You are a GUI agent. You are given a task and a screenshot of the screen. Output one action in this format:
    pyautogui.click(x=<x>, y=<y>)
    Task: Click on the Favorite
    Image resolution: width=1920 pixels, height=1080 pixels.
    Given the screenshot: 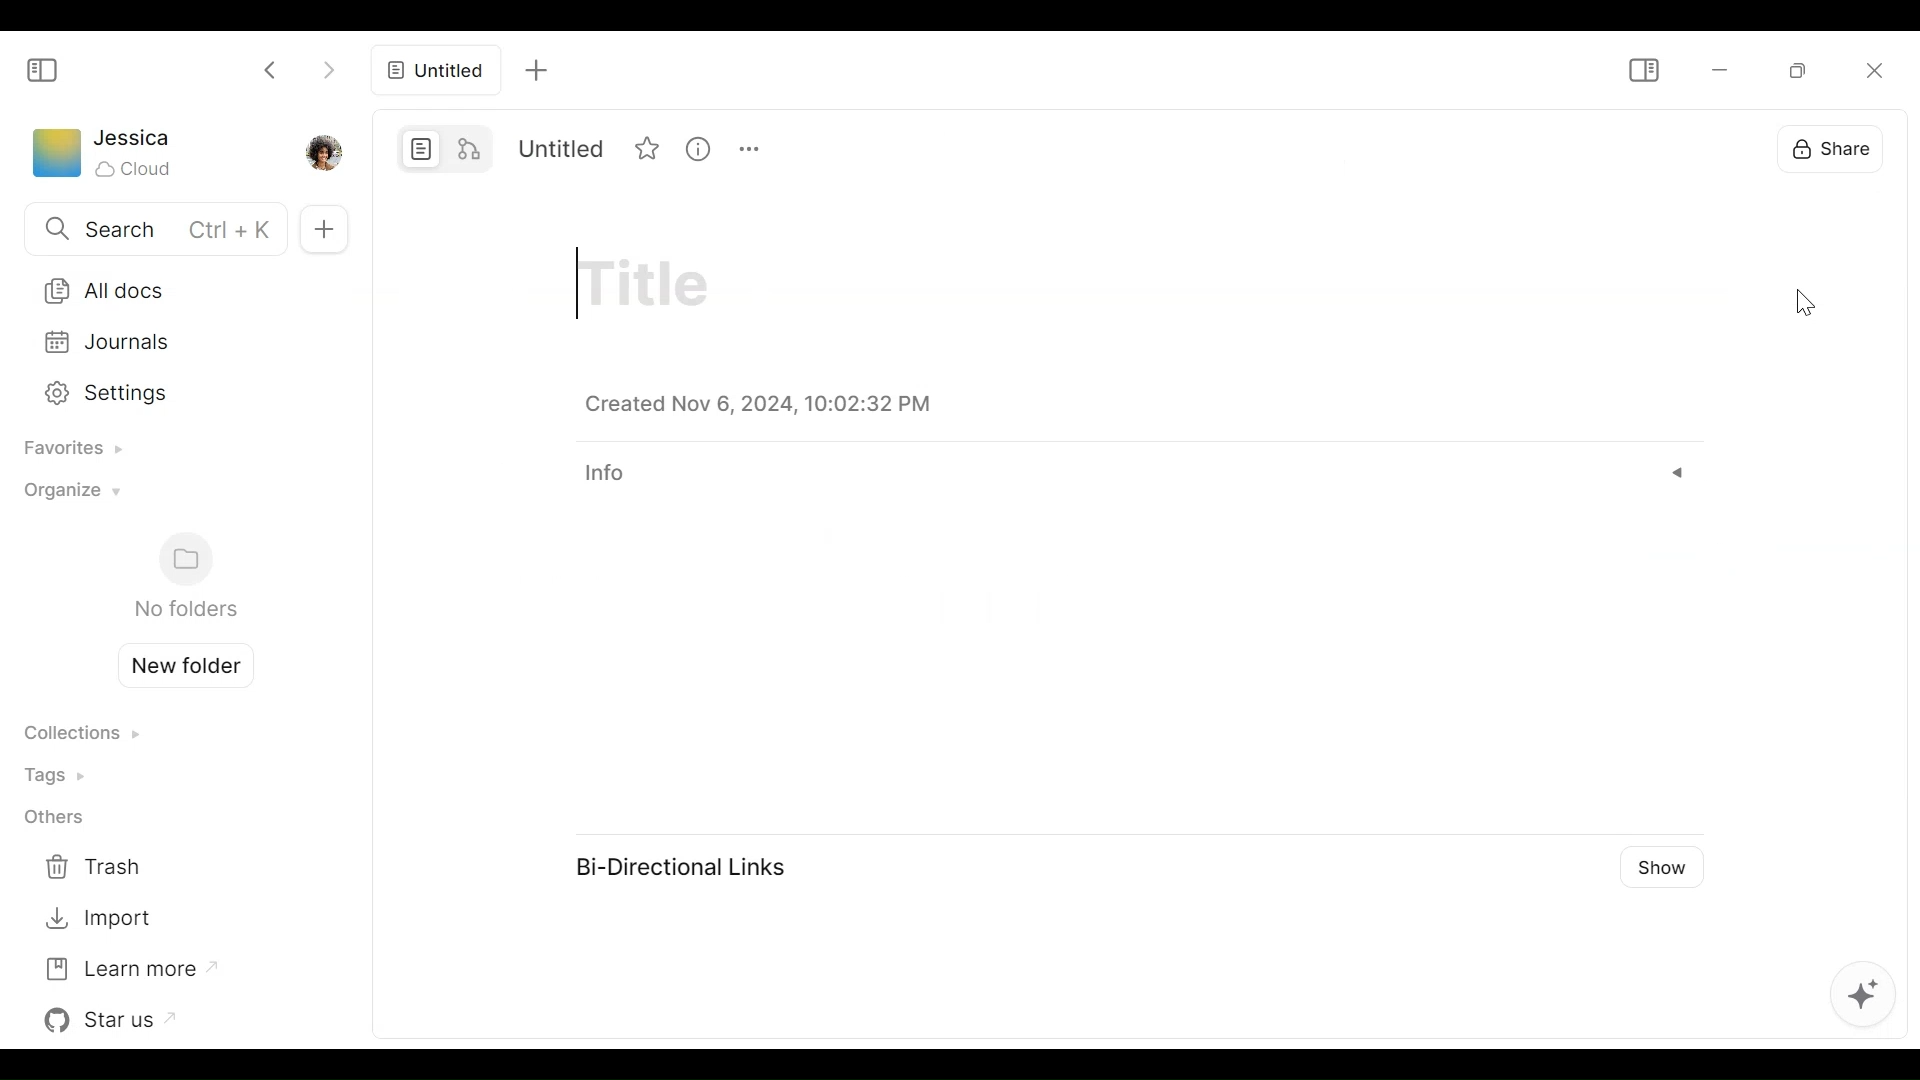 What is the action you would take?
    pyautogui.click(x=646, y=147)
    